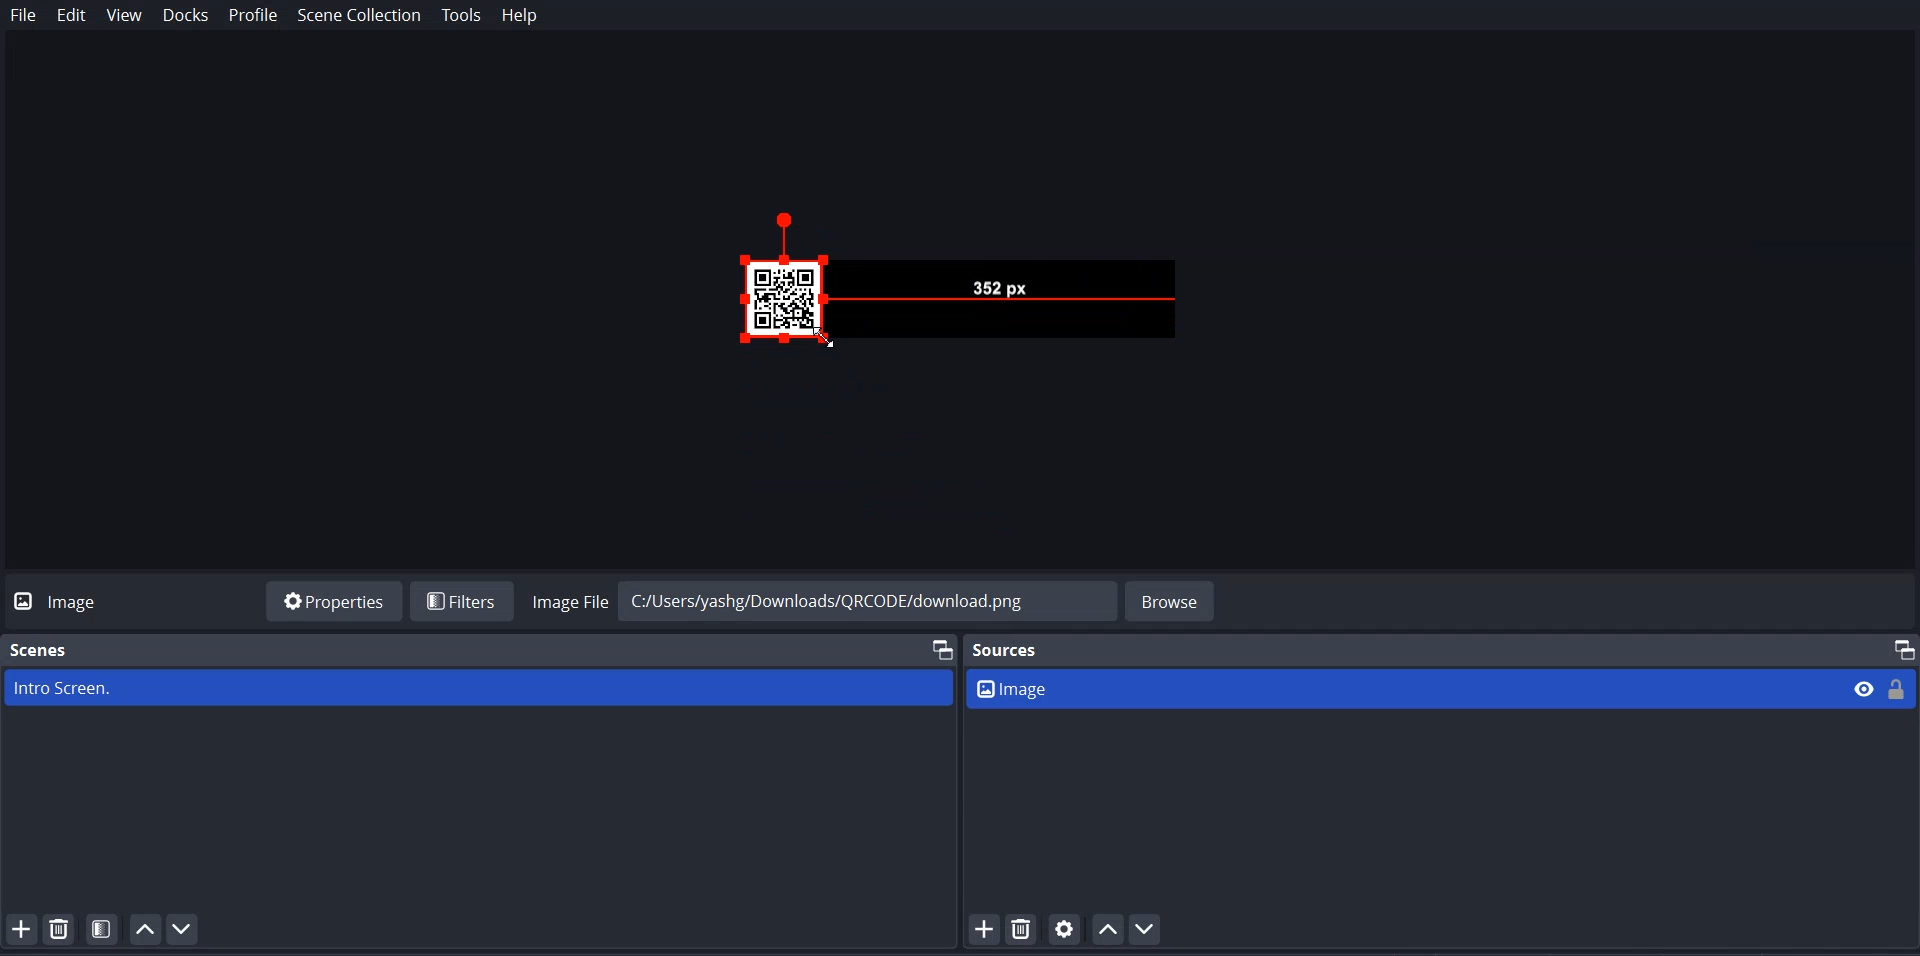 The image size is (1920, 956). Describe the element at coordinates (1404, 688) in the screenshot. I see `Image` at that location.